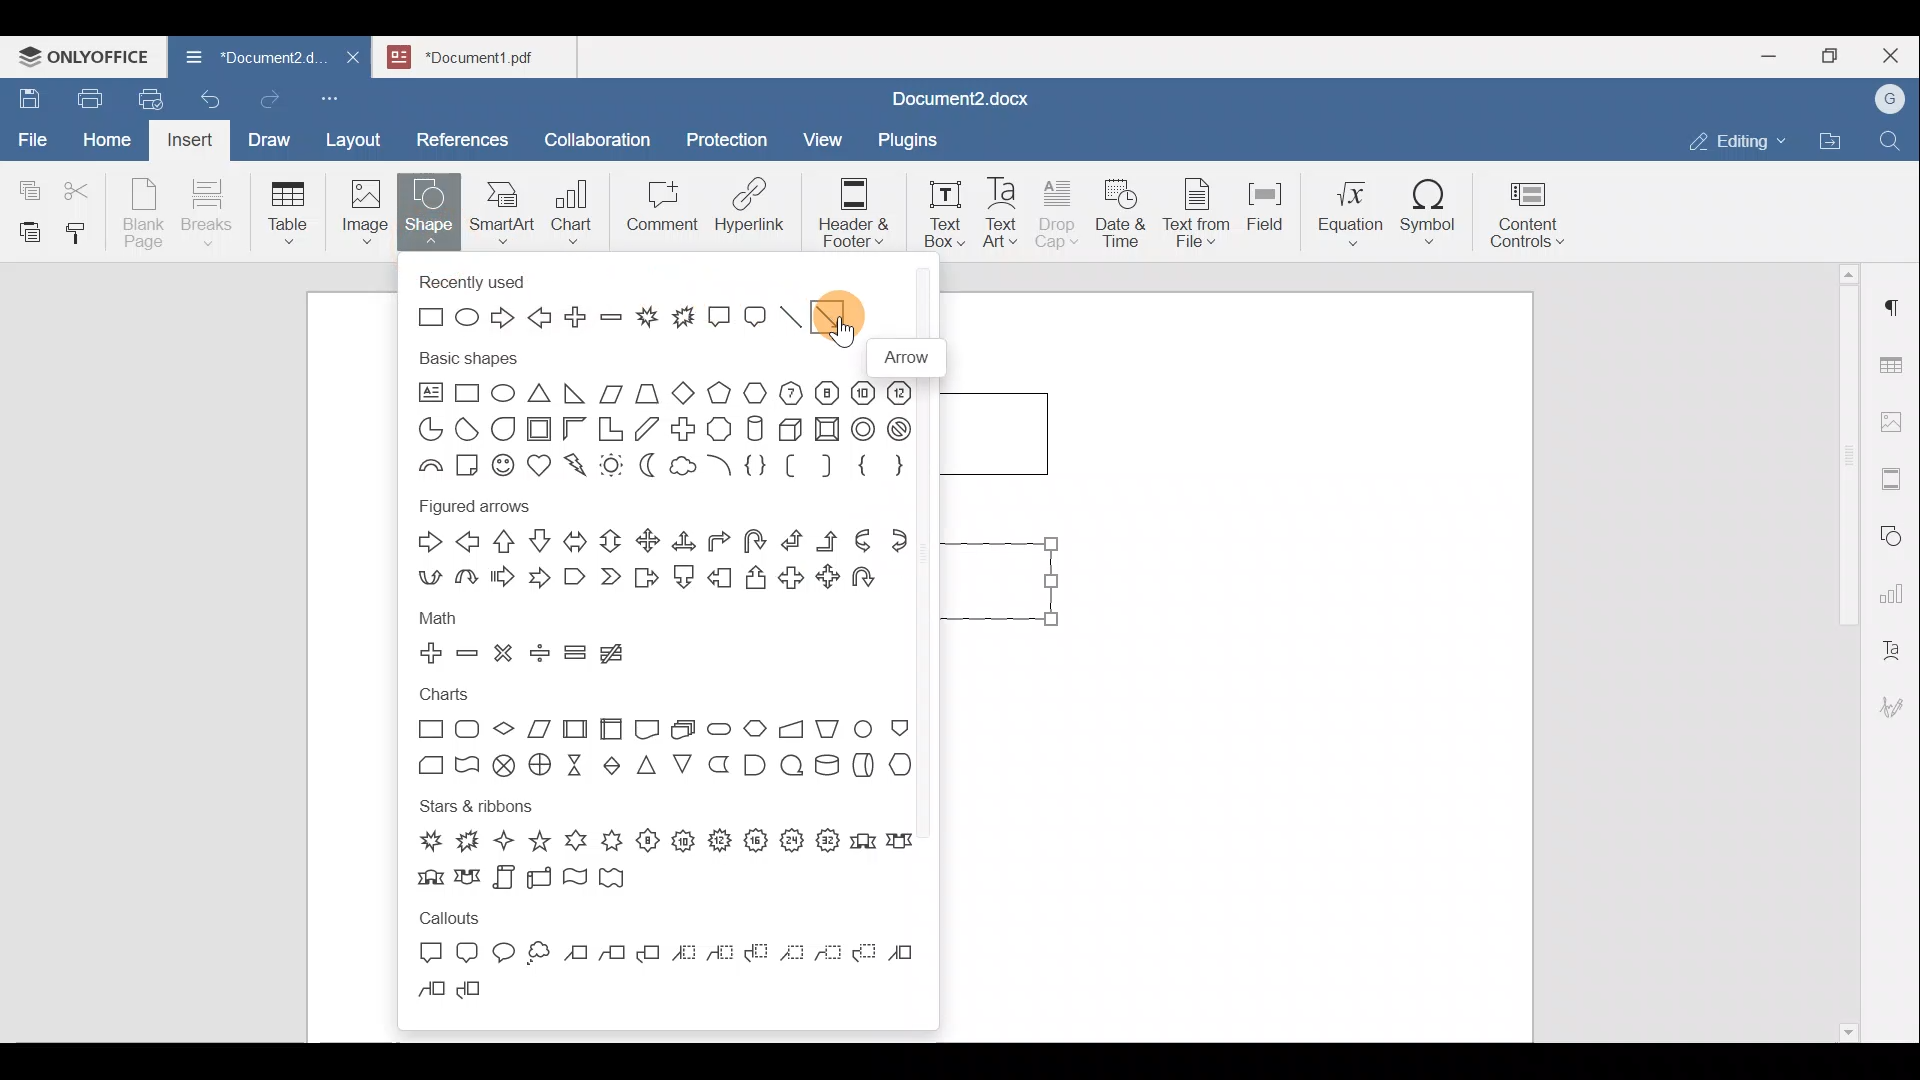 Image resolution: width=1920 pixels, height=1080 pixels. What do you see at coordinates (1885, 100) in the screenshot?
I see `Account name` at bounding box center [1885, 100].